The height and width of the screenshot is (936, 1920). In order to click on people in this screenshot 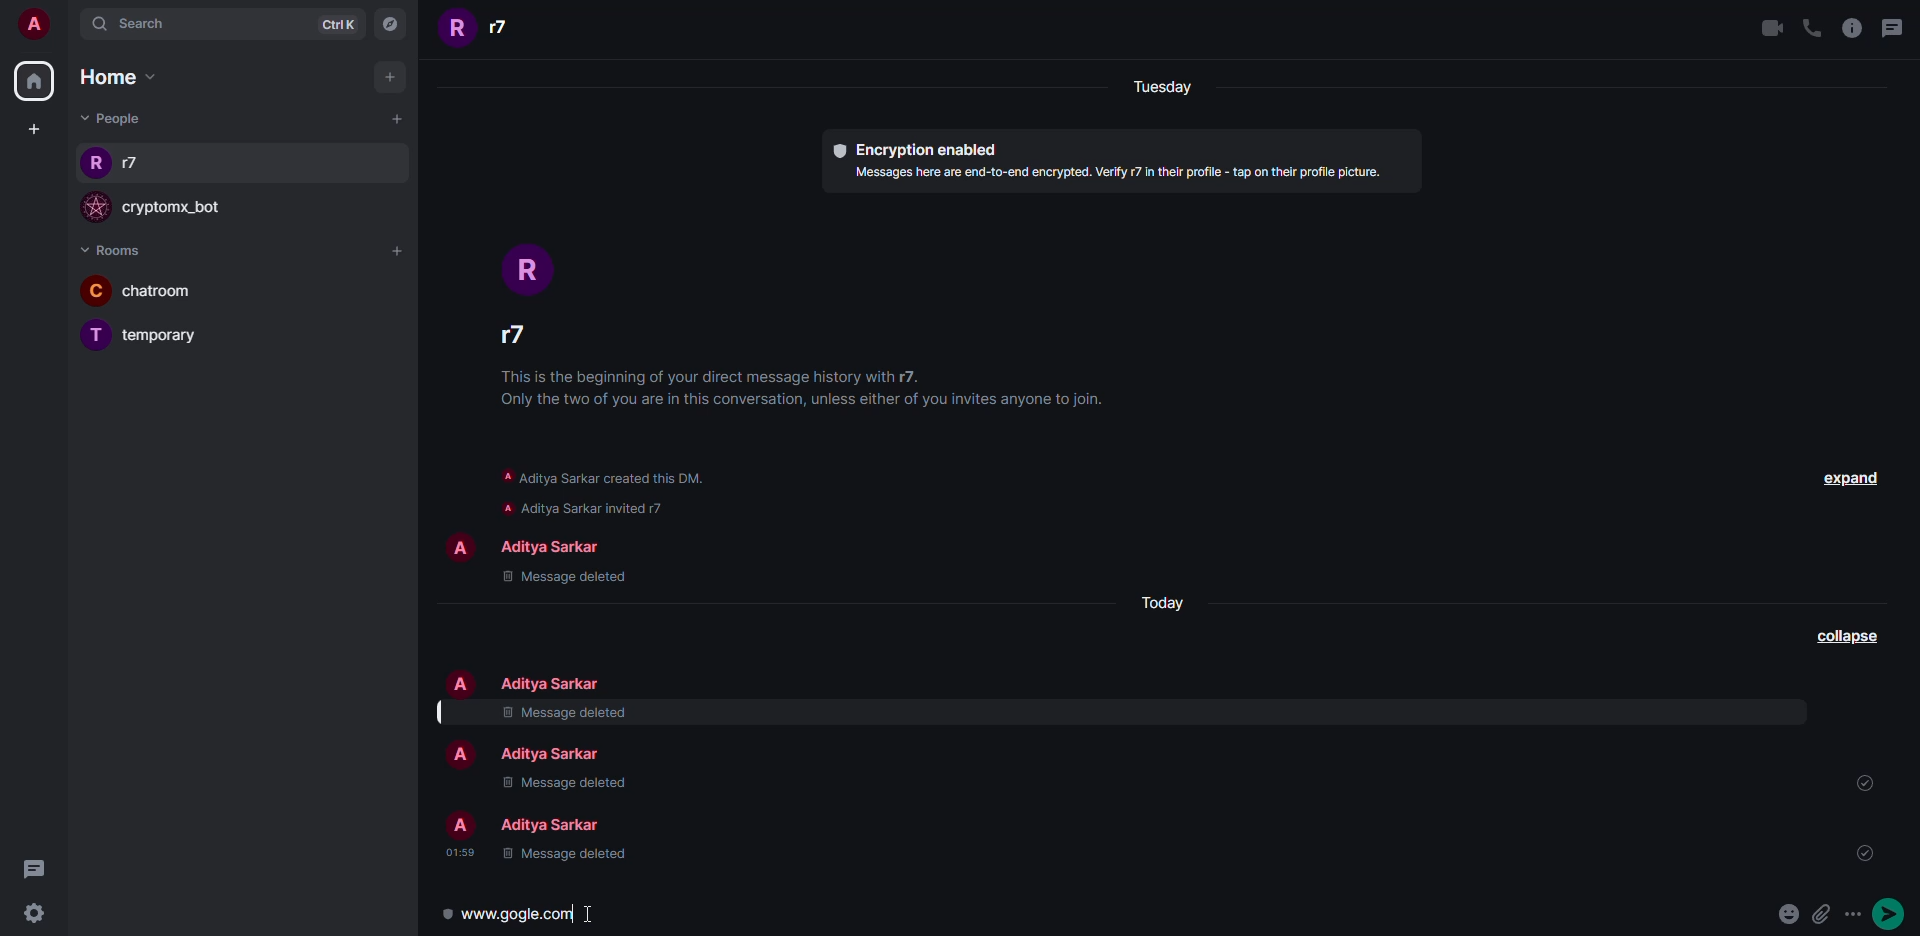, I will do `click(551, 545)`.